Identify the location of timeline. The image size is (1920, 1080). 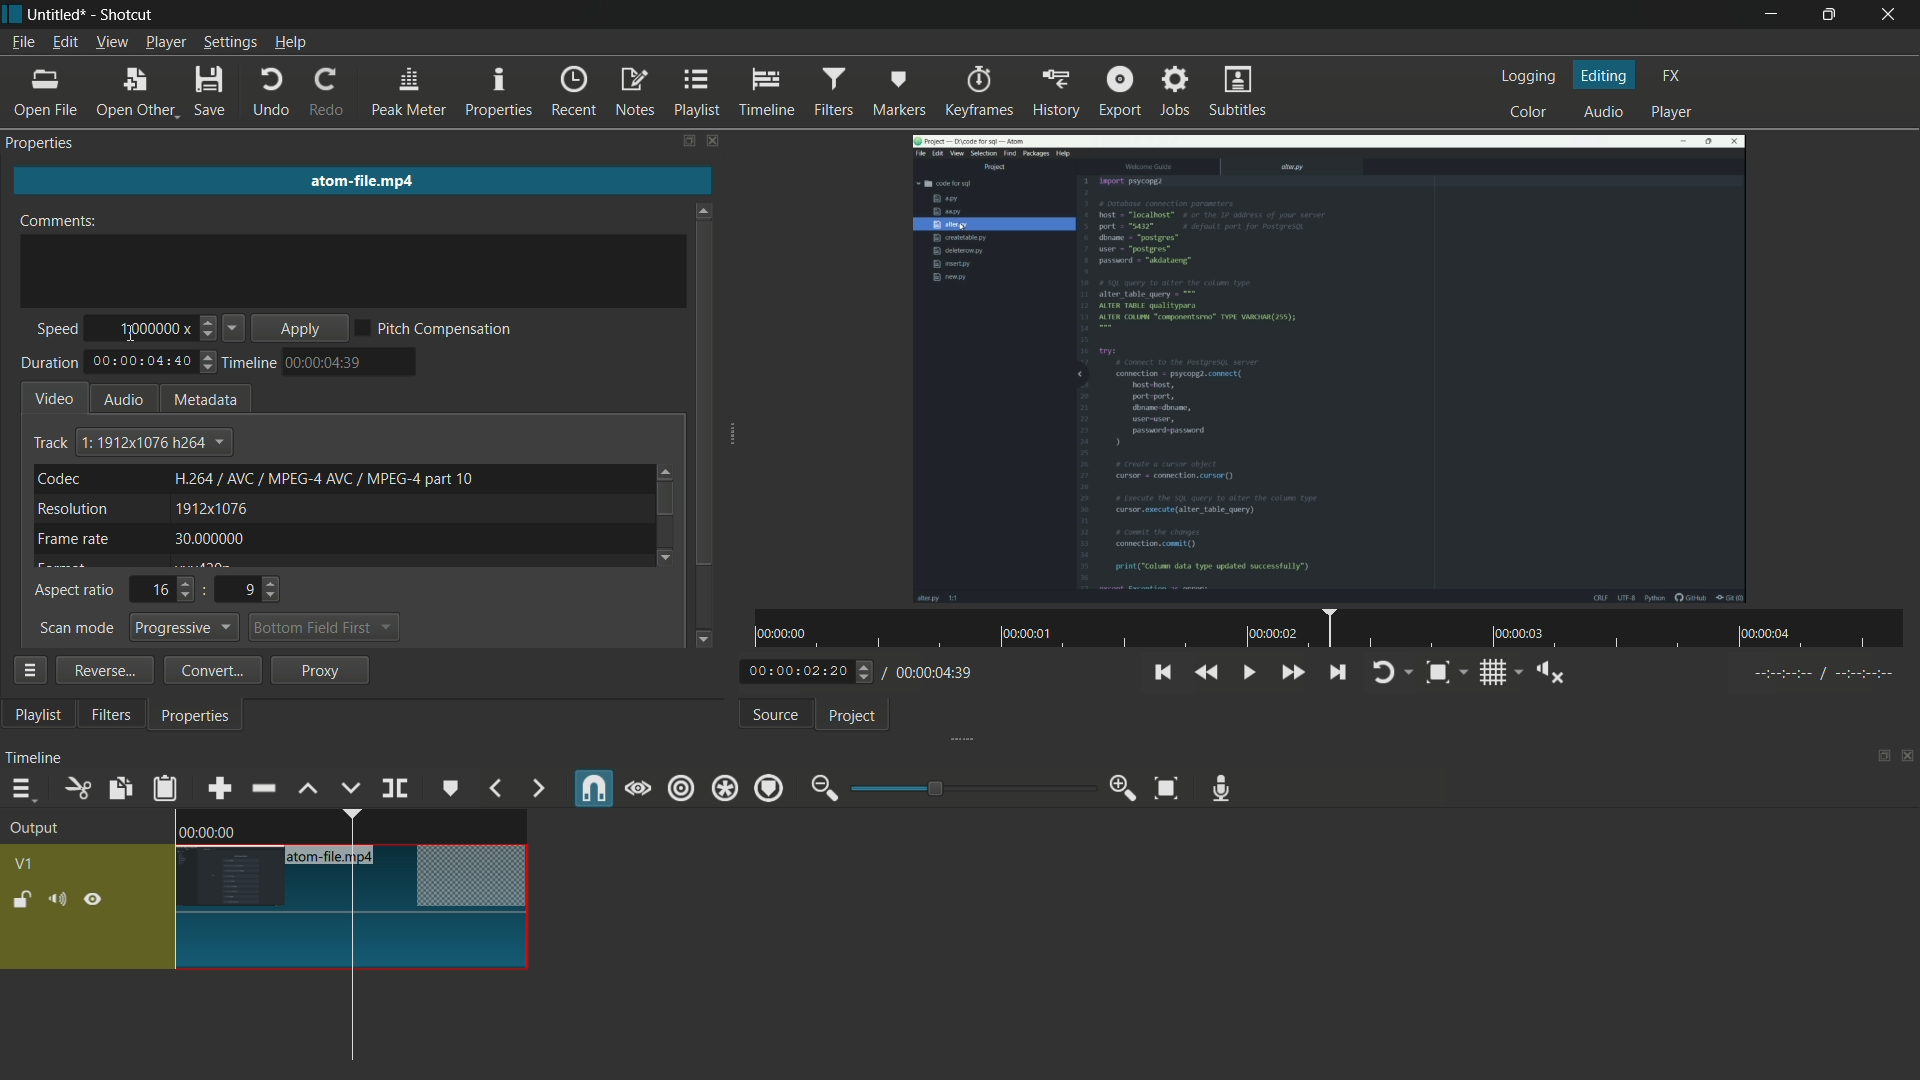
(35, 759).